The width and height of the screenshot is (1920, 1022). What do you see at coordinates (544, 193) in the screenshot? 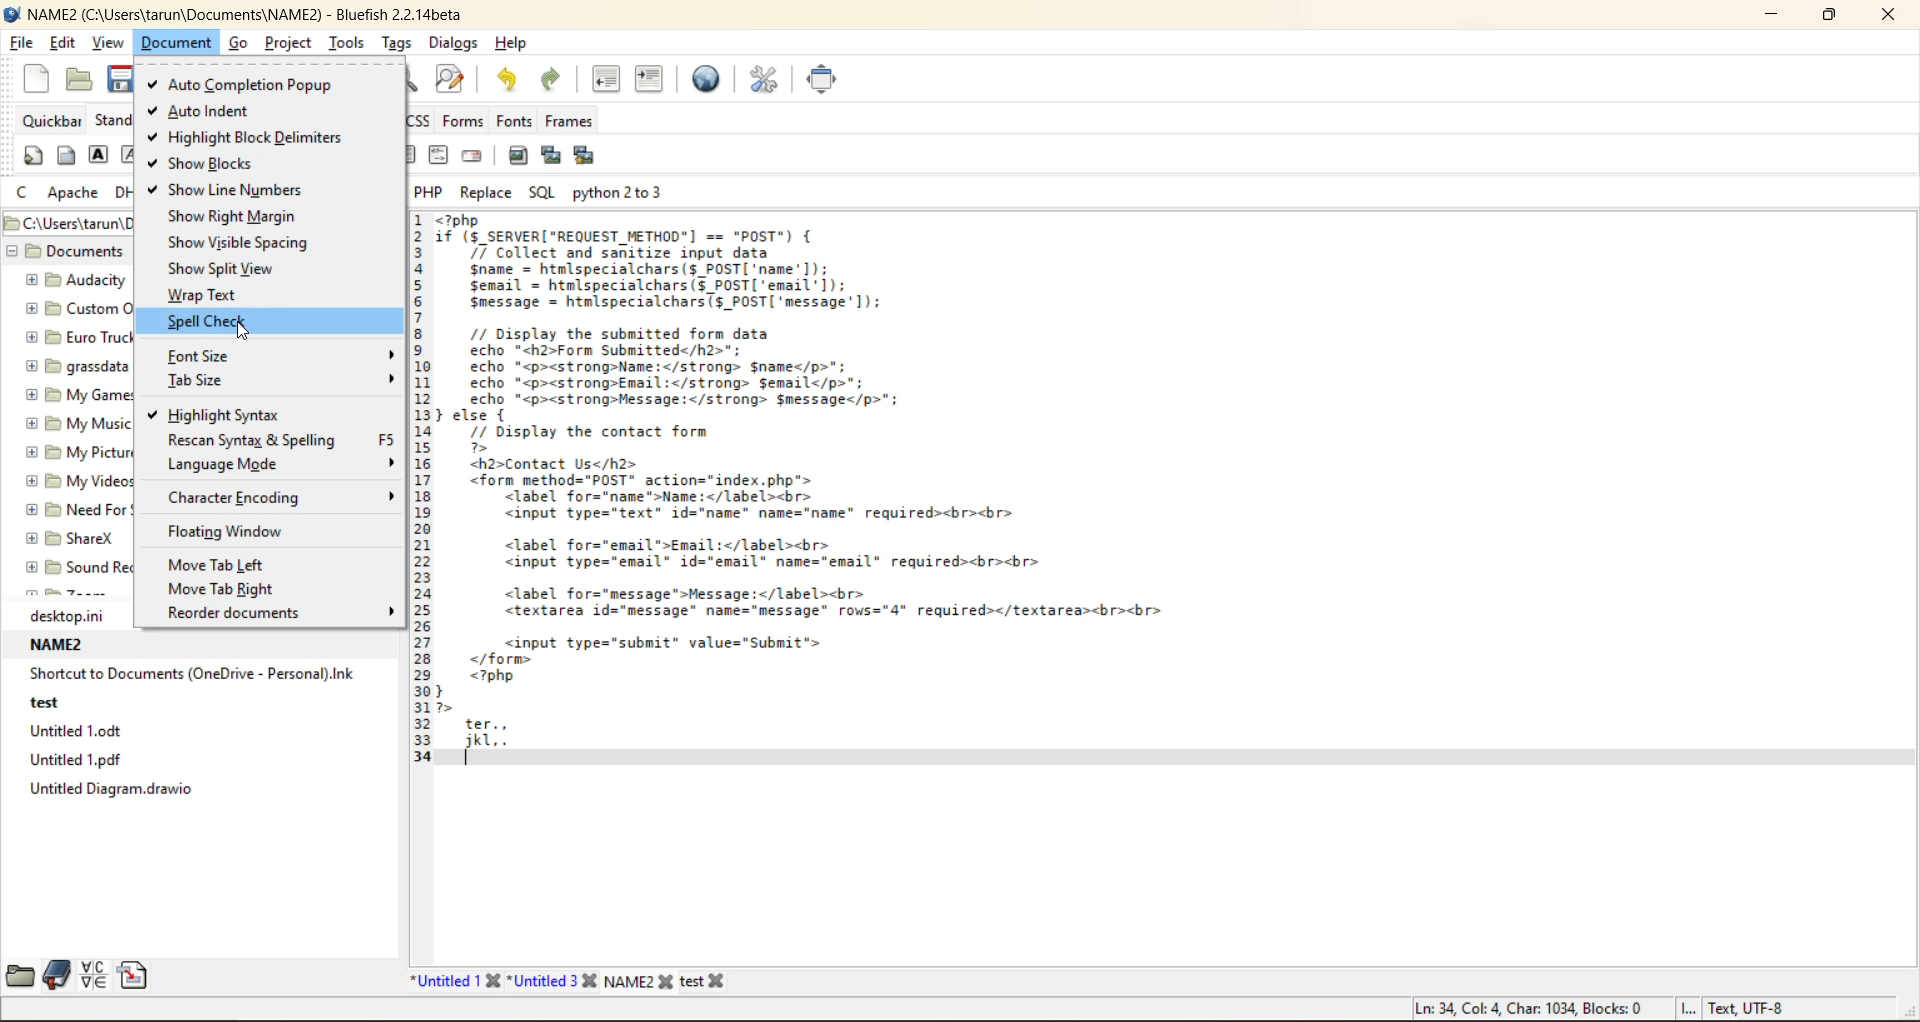
I see `sql` at bounding box center [544, 193].